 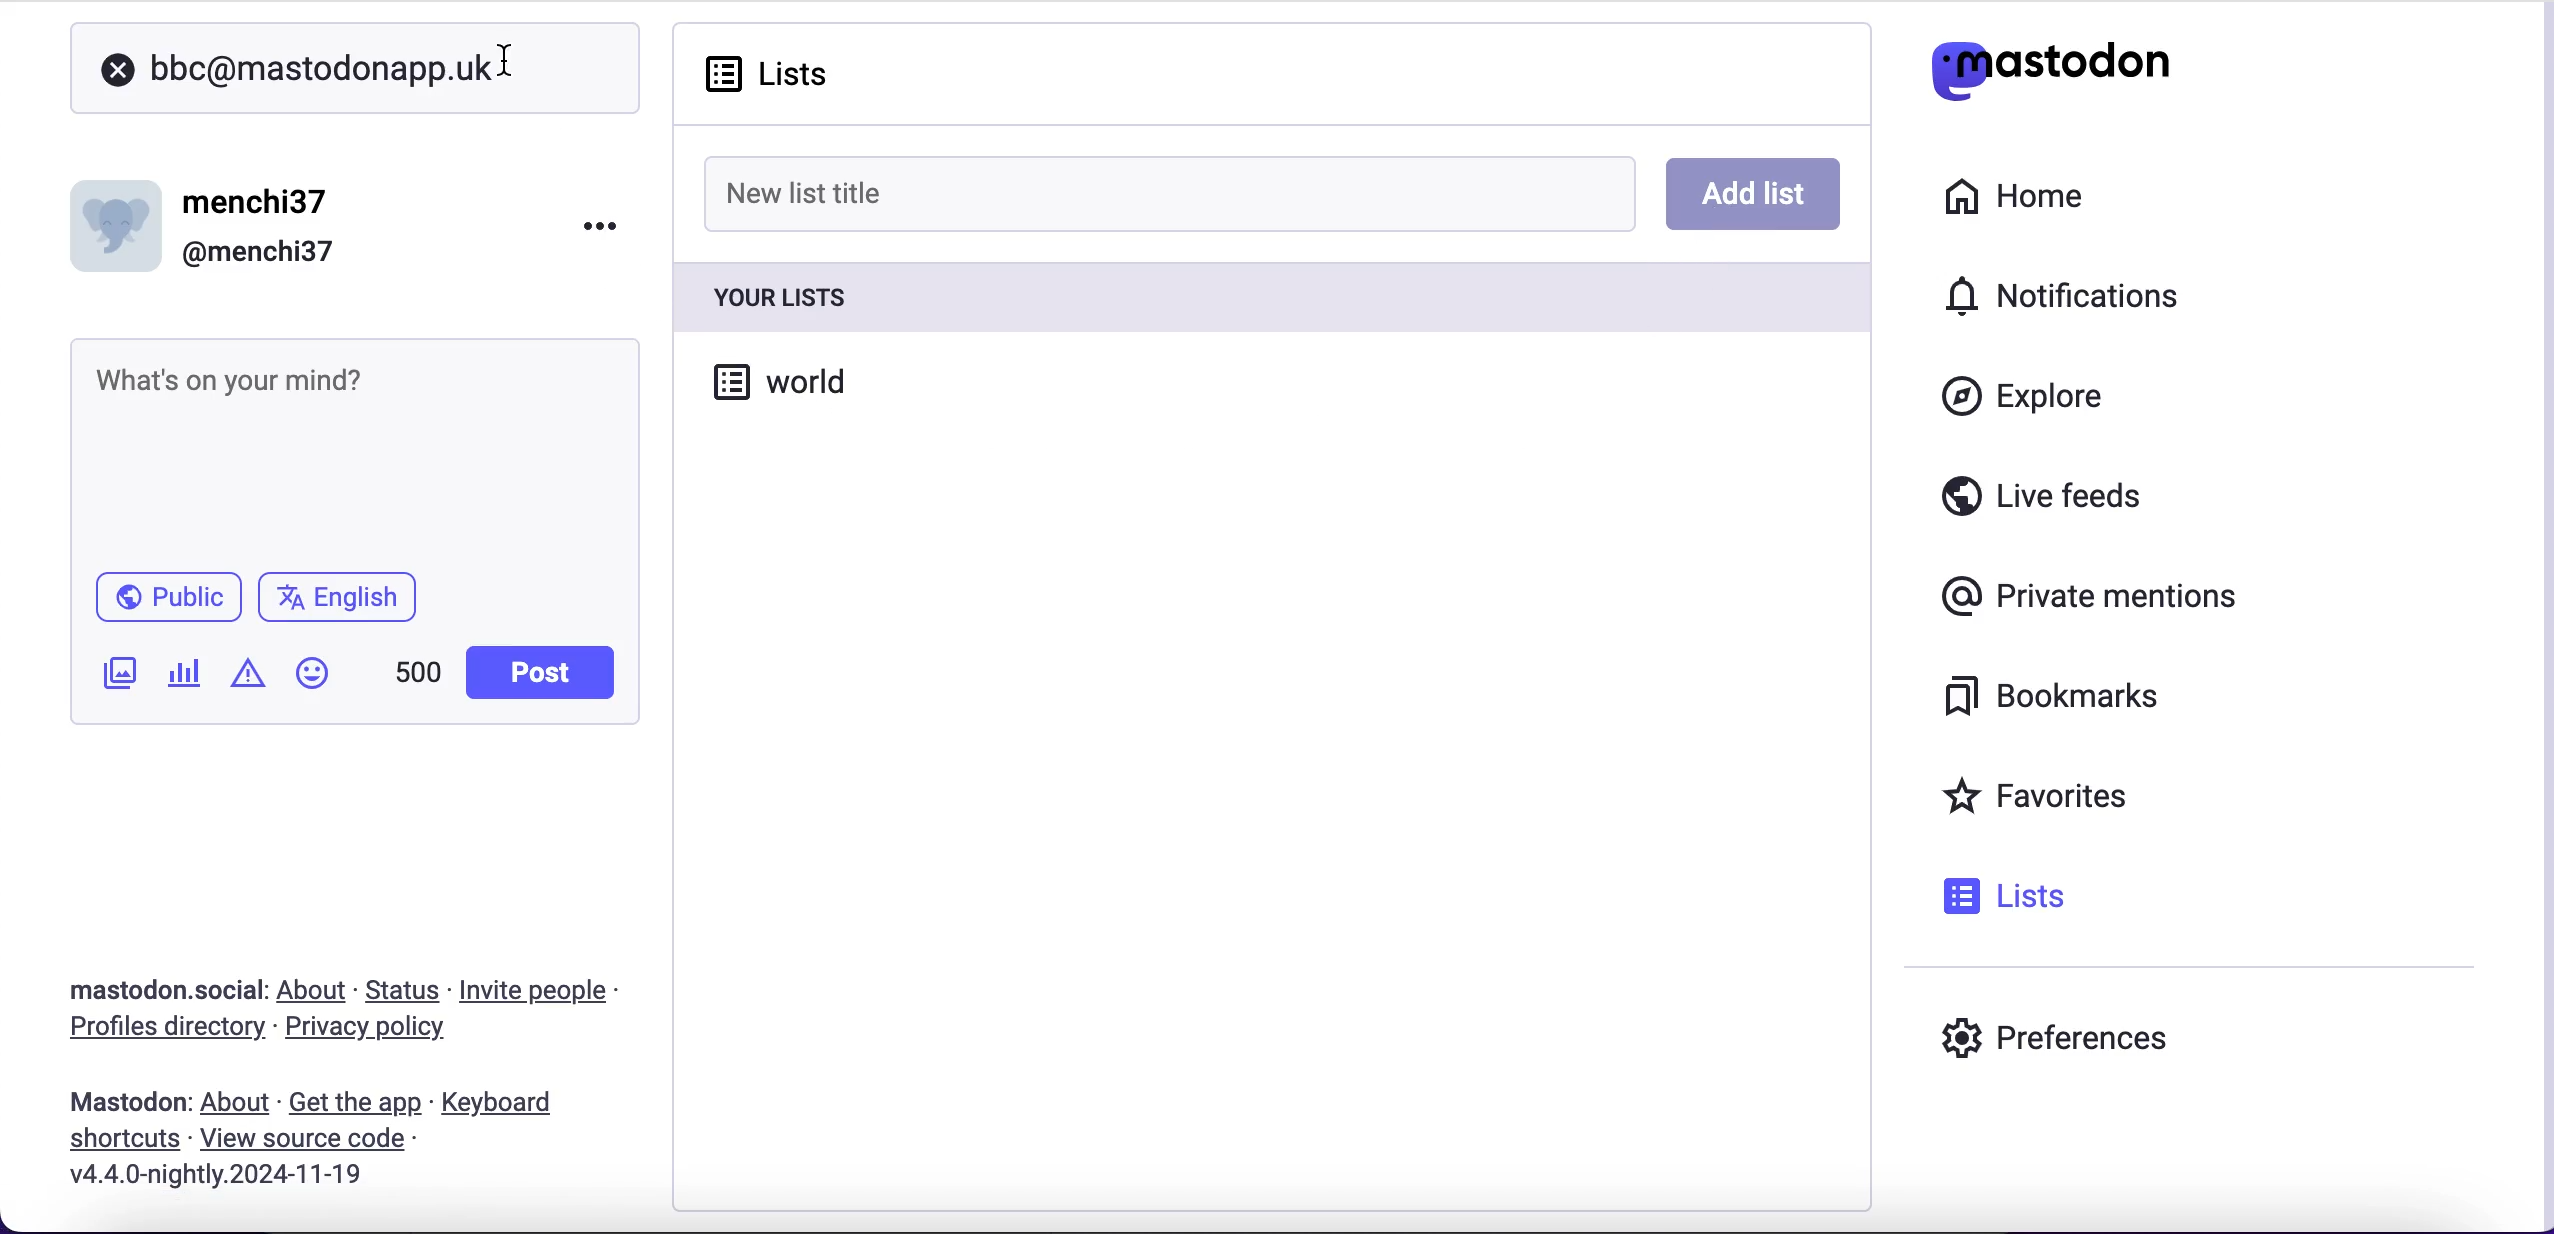 What do you see at coordinates (546, 673) in the screenshot?
I see `post button` at bounding box center [546, 673].